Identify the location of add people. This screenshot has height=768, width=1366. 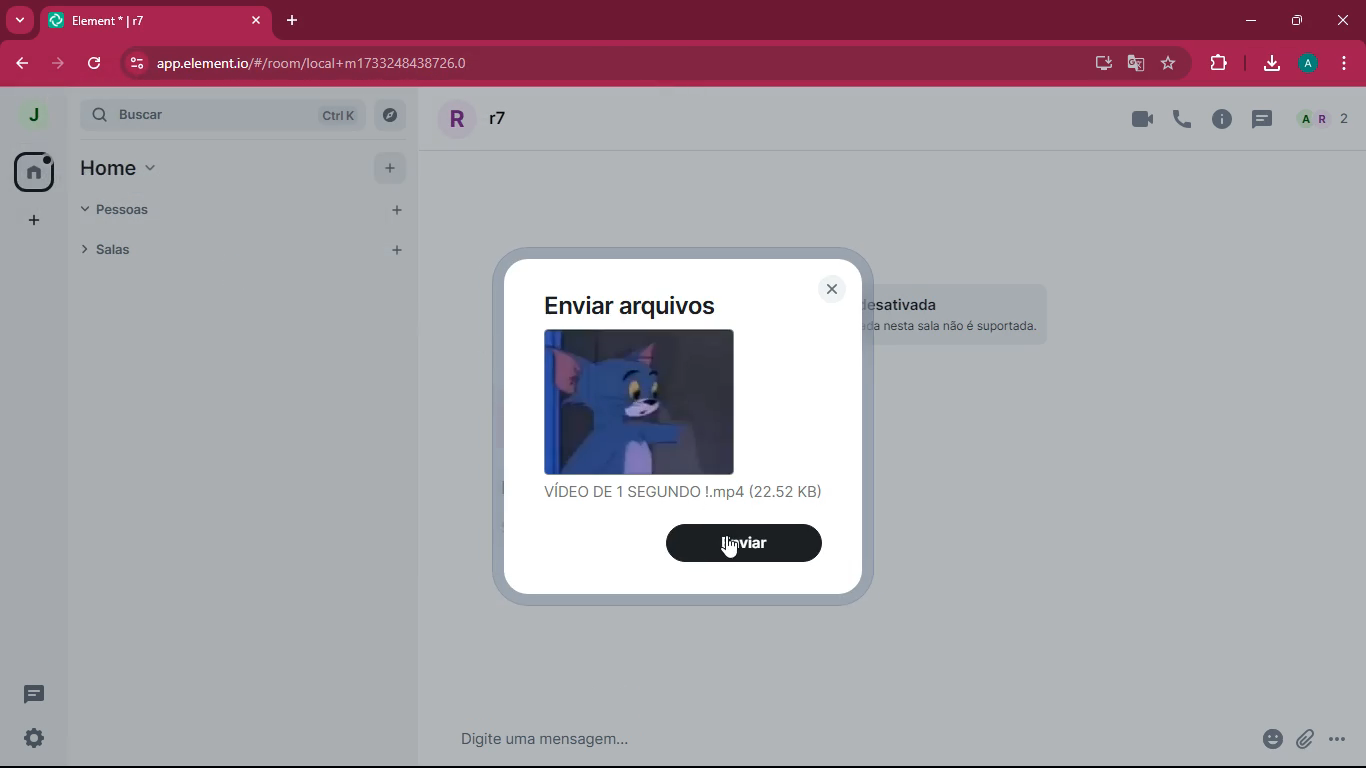
(391, 211).